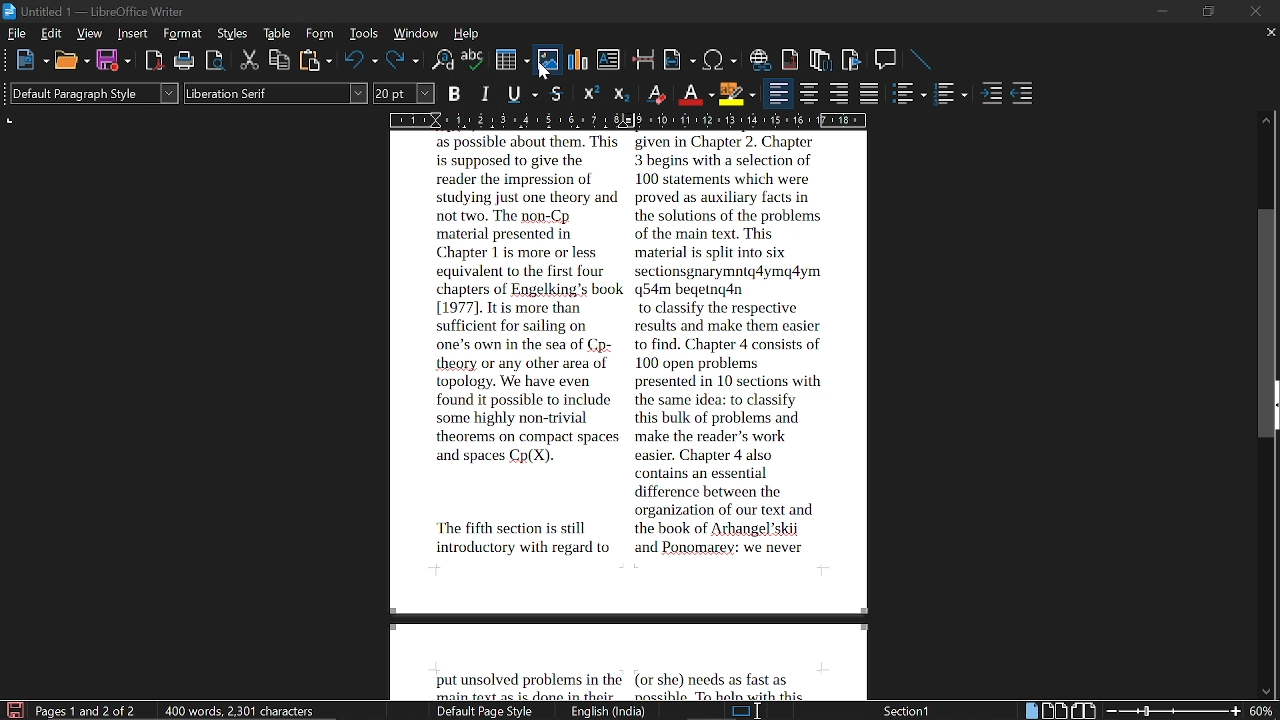  I want to click on insert endnote, so click(822, 59).